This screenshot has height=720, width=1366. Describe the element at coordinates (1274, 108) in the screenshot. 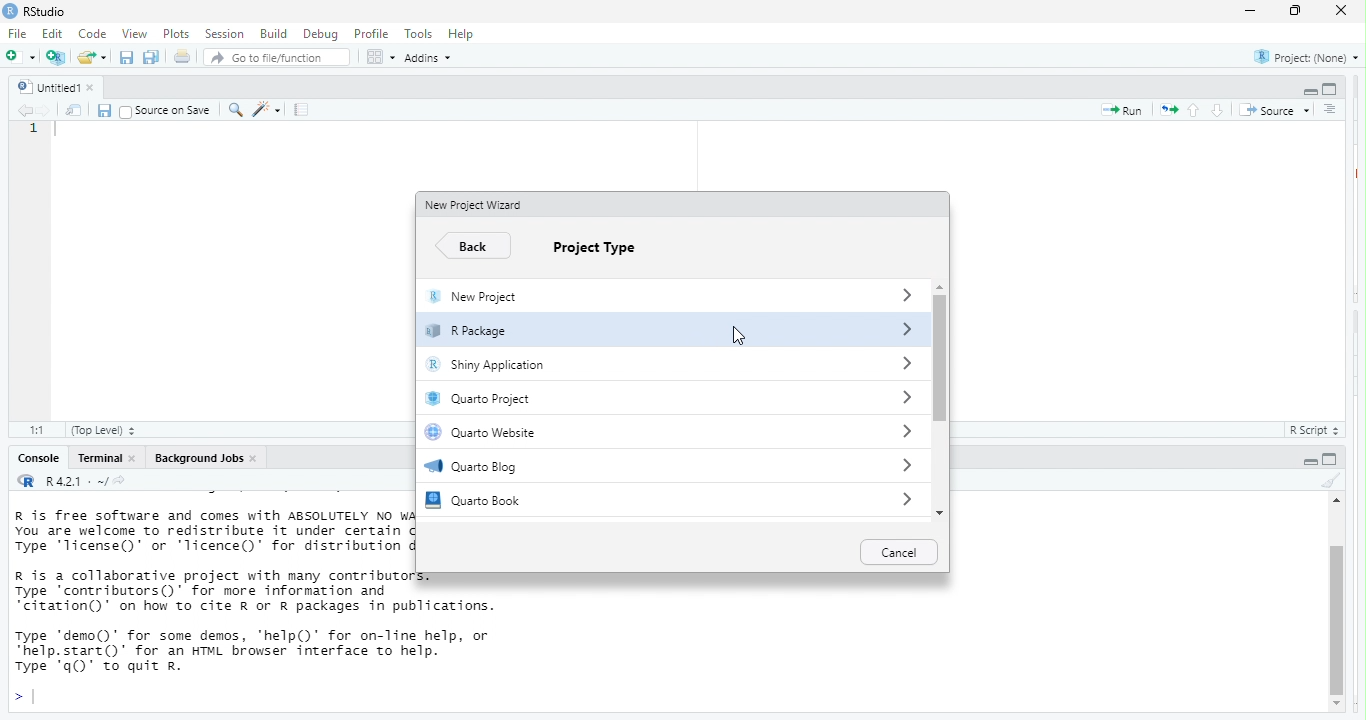

I see `source` at that location.